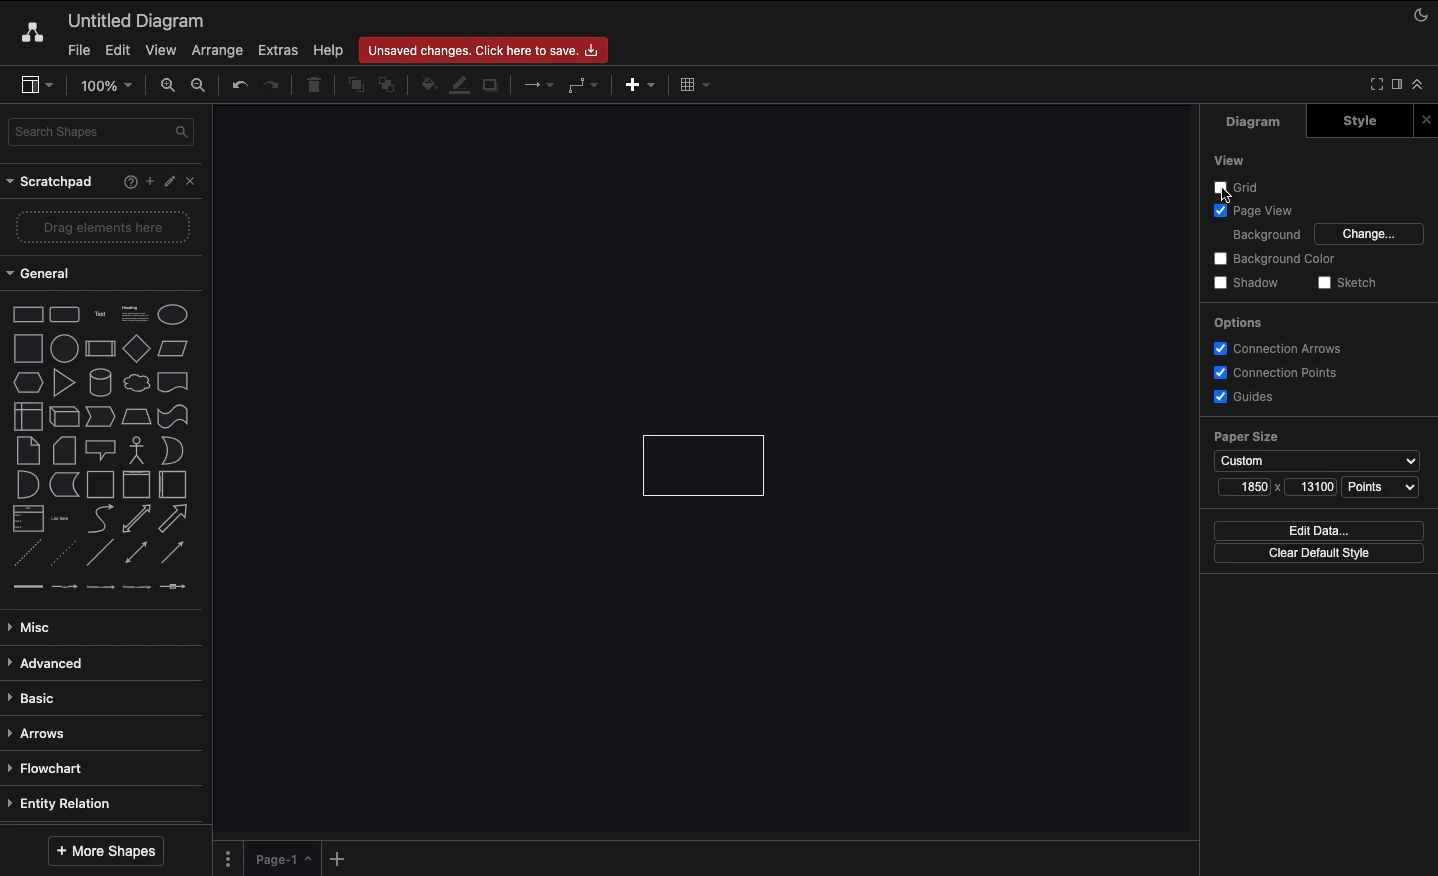  What do you see at coordinates (1318, 553) in the screenshot?
I see `Clear default style` at bounding box center [1318, 553].